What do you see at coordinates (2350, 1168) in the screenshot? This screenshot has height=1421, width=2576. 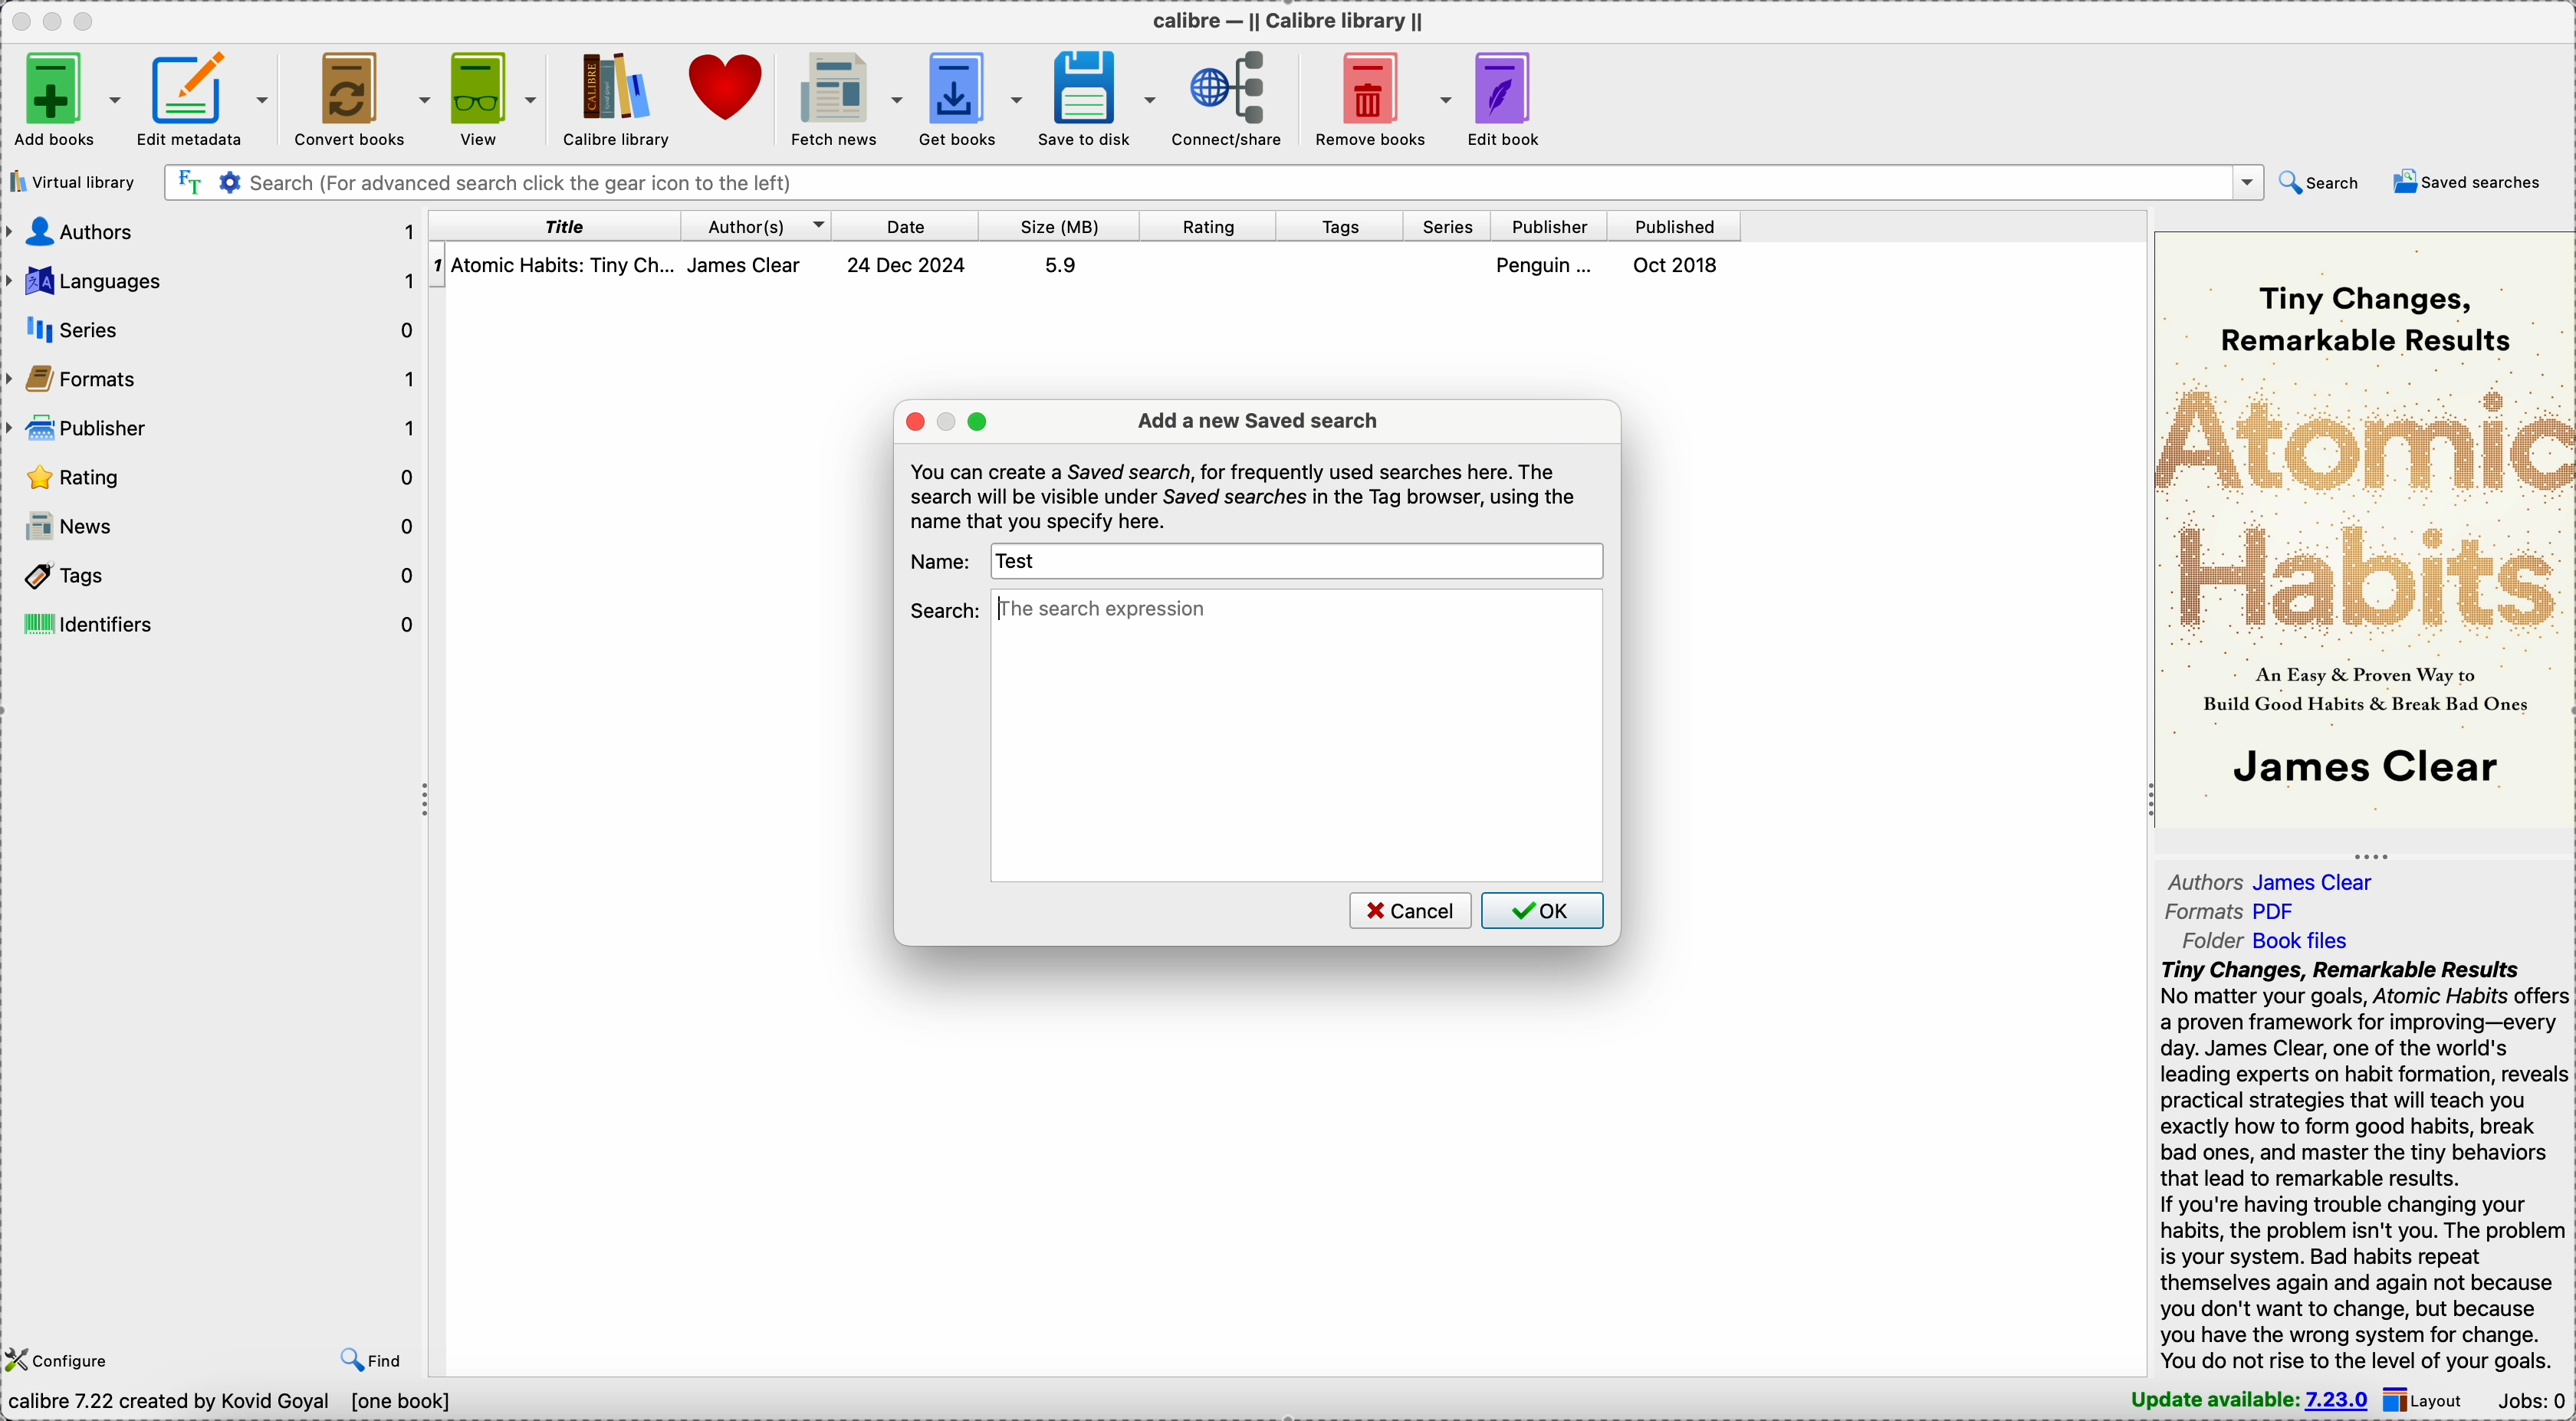 I see `Tiny Changes, Remarkable Results

No matter your goals, Atomic Habits offers
a proven framework for improving—every
day. James Clear, one of the world's
leading experts on habit formation, reveals
practical strategies that will teach you
exactly how to form good habits, break
bad ones, and master the tiny behaviors
that lead to remarkable results.

If you're having trouble changing your
habits, the problem isn't you. The problem
is your system. Bad habits repeat
themselves again and again not because
you don't want to change, but because
you have the wrong system for change.
You do not rise to the level of your goals.` at bounding box center [2350, 1168].